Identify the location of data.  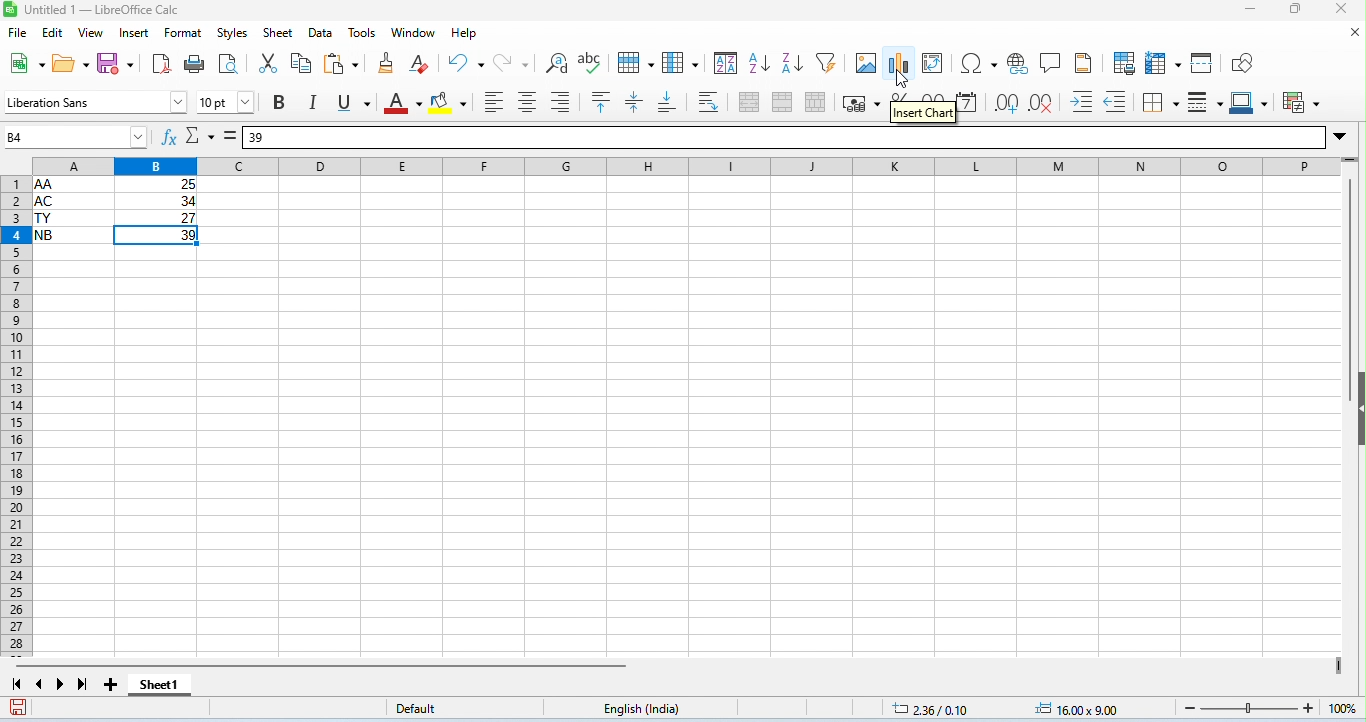
(322, 34).